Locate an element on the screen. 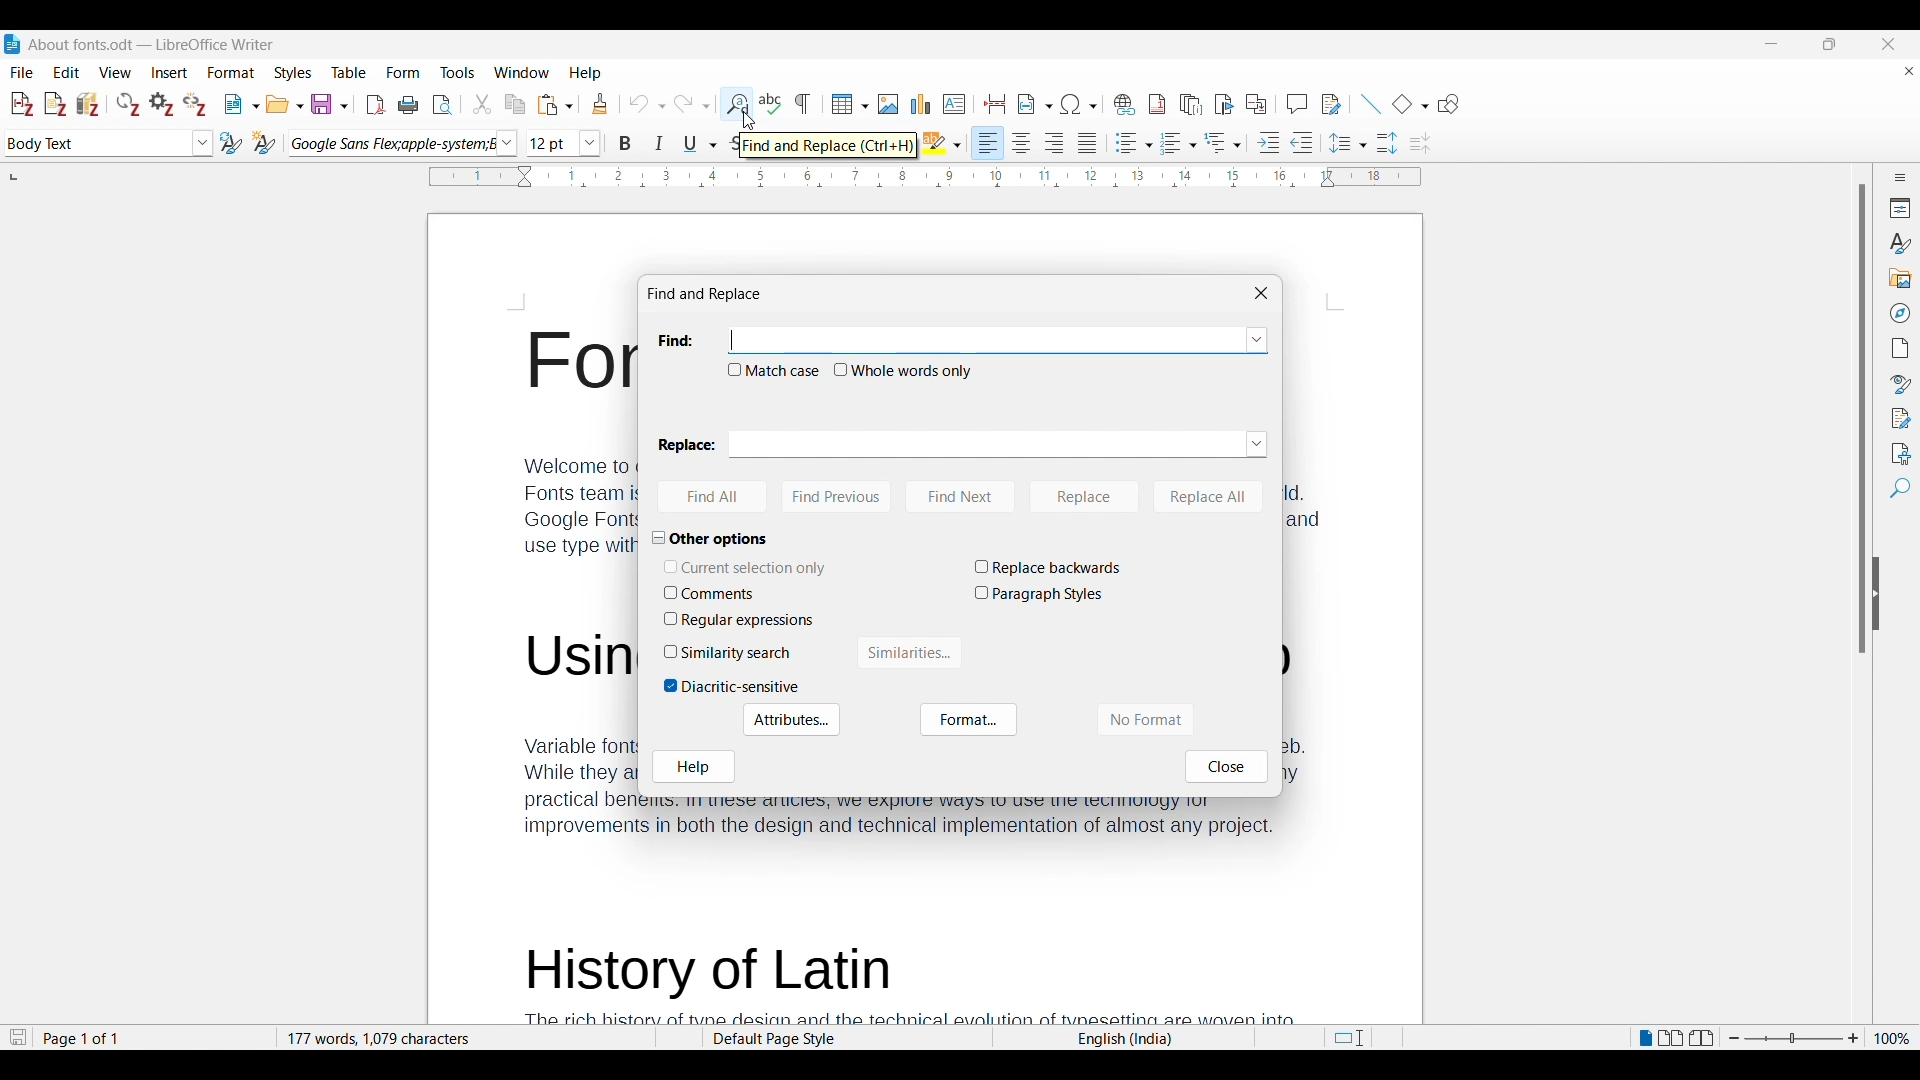 The image size is (1920, 1080). Update selected style is located at coordinates (232, 143).